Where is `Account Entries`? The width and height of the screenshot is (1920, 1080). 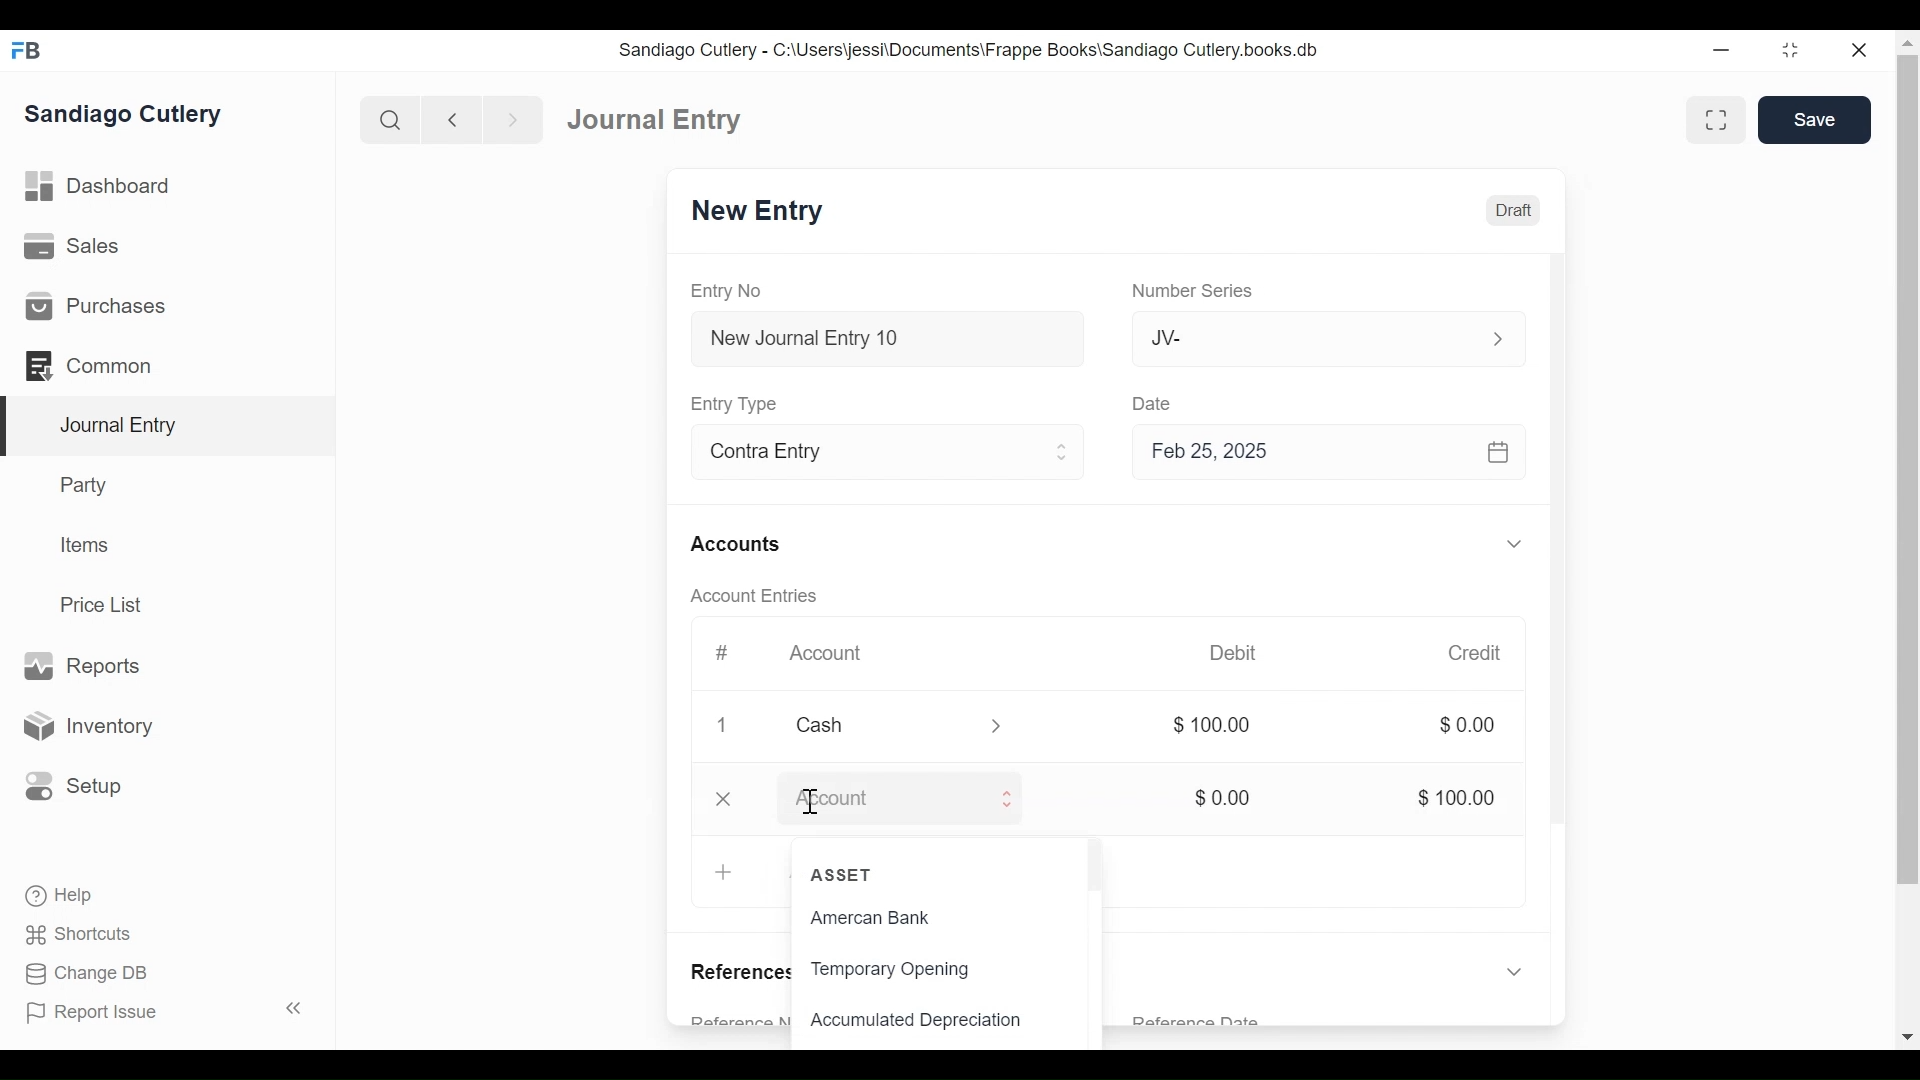
Account Entries is located at coordinates (760, 597).